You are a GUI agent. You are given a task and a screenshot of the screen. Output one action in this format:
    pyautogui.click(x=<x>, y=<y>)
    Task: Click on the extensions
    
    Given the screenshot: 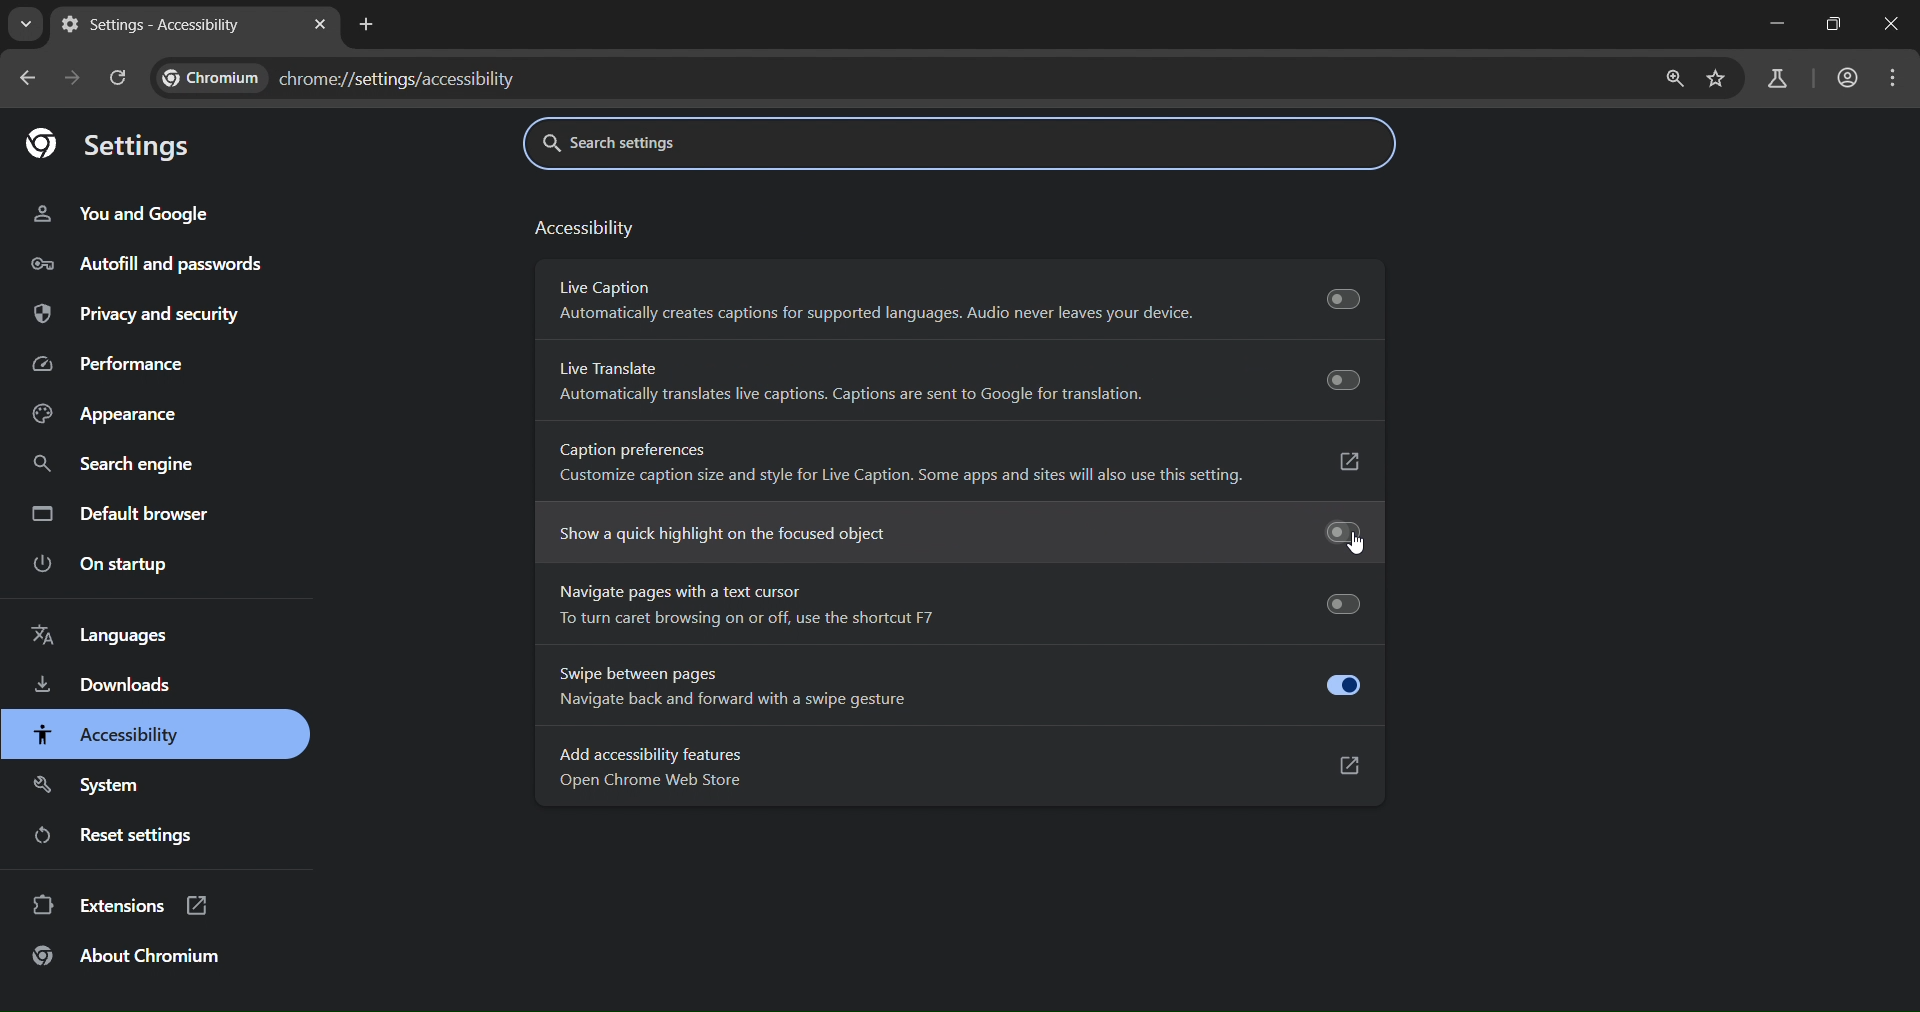 What is the action you would take?
    pyautogui.click(x=121, y=906)
    